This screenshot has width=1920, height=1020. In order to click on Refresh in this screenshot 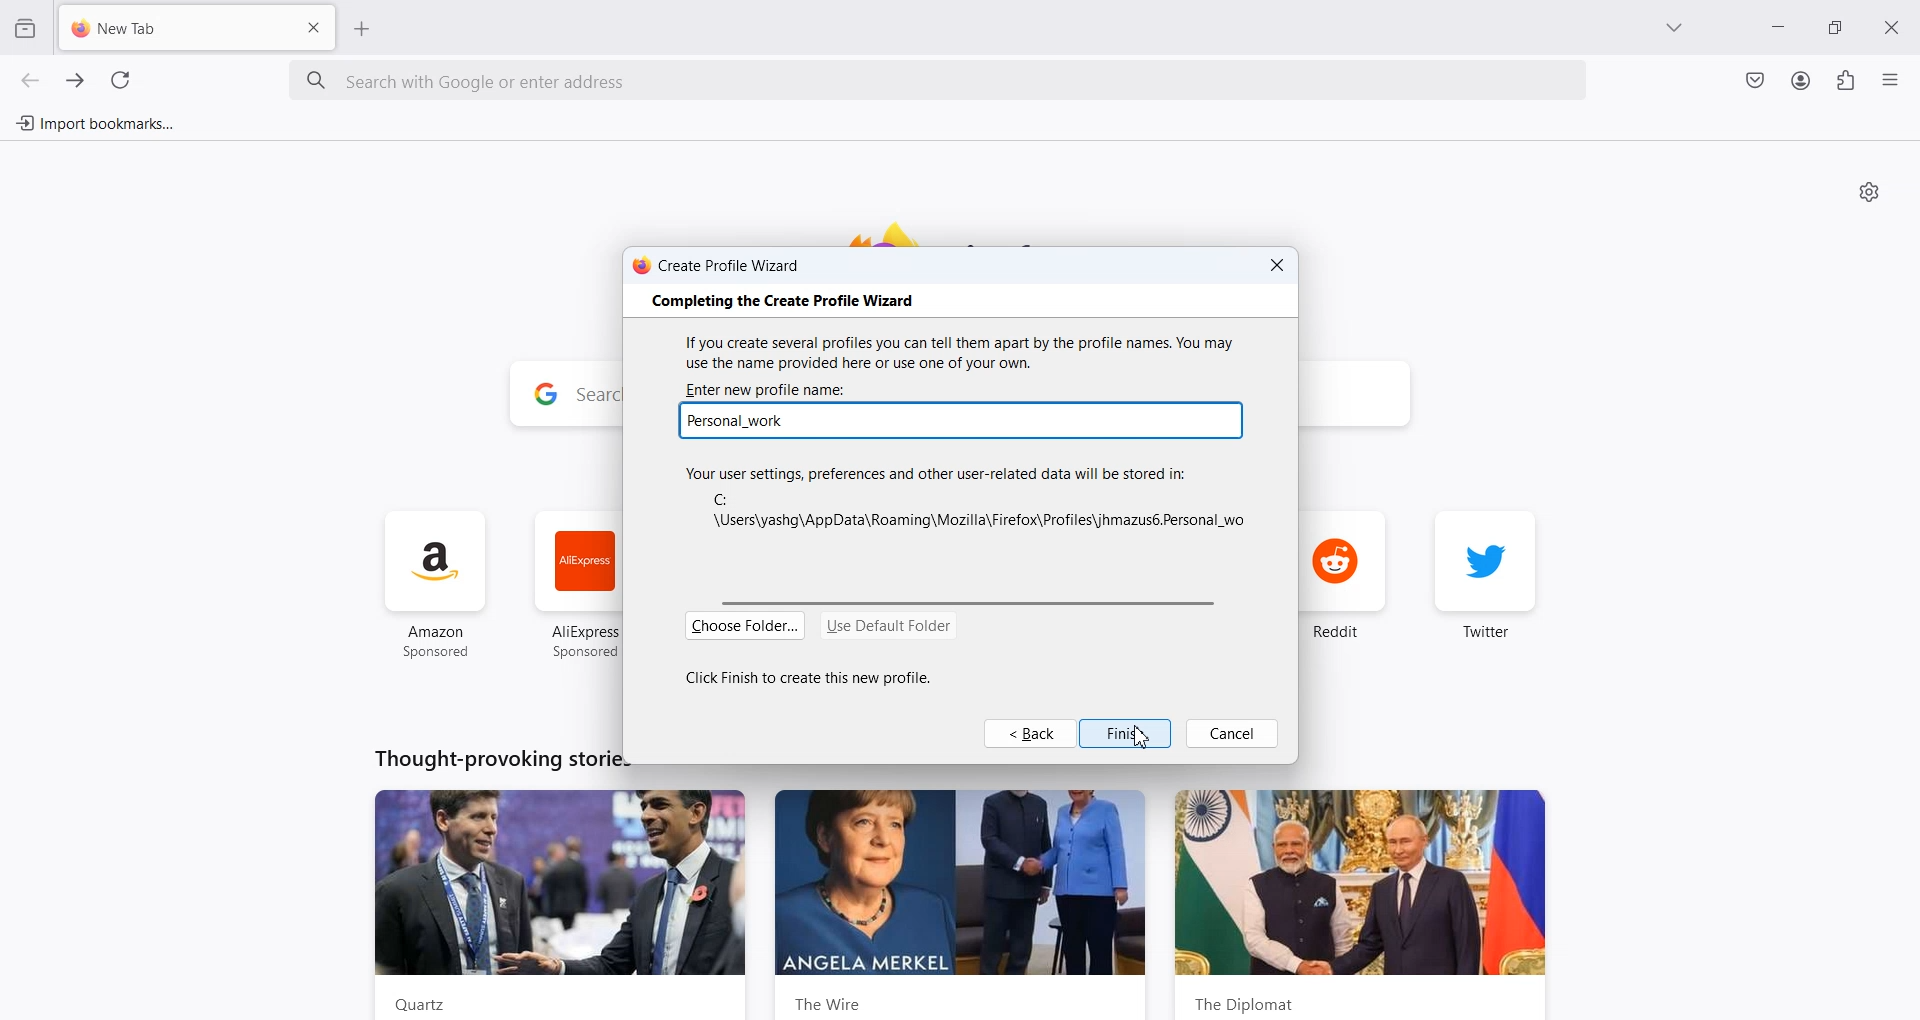, I will do `click(120, 81)`.